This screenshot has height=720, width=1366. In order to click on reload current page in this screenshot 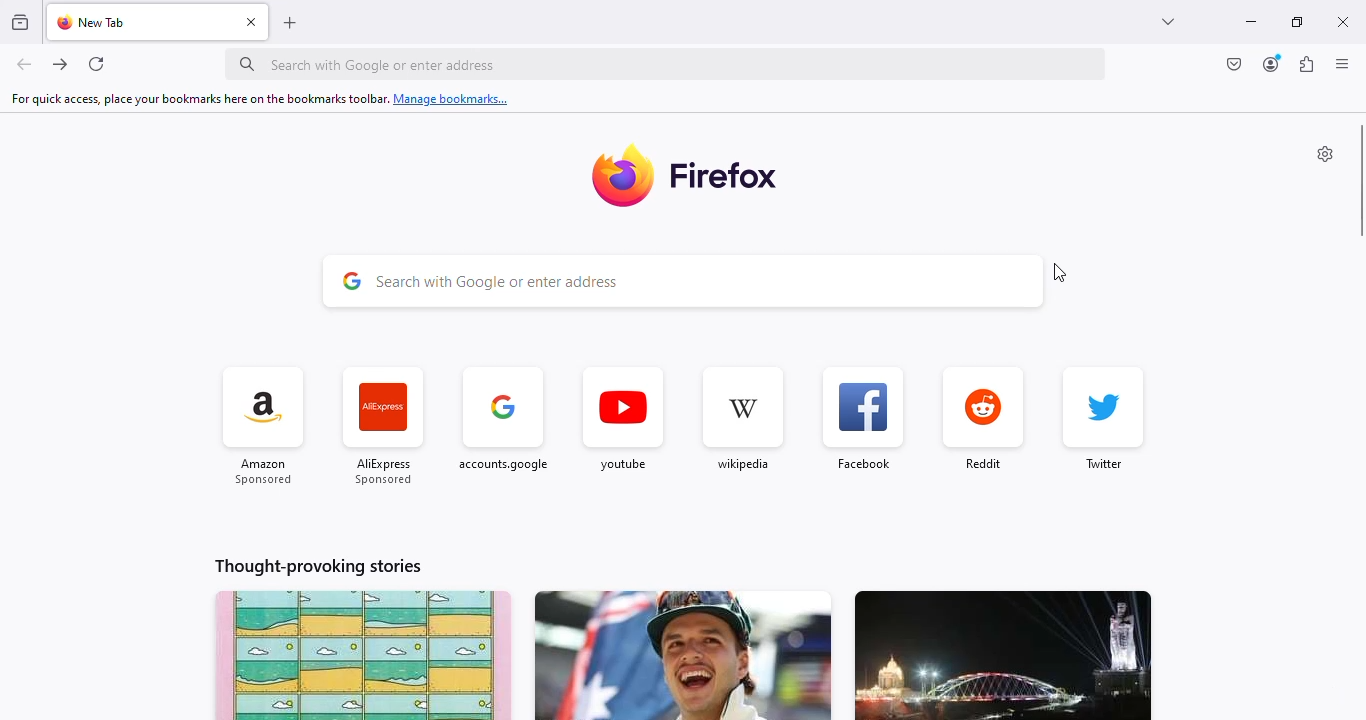, I will do `click(95, 64)`.